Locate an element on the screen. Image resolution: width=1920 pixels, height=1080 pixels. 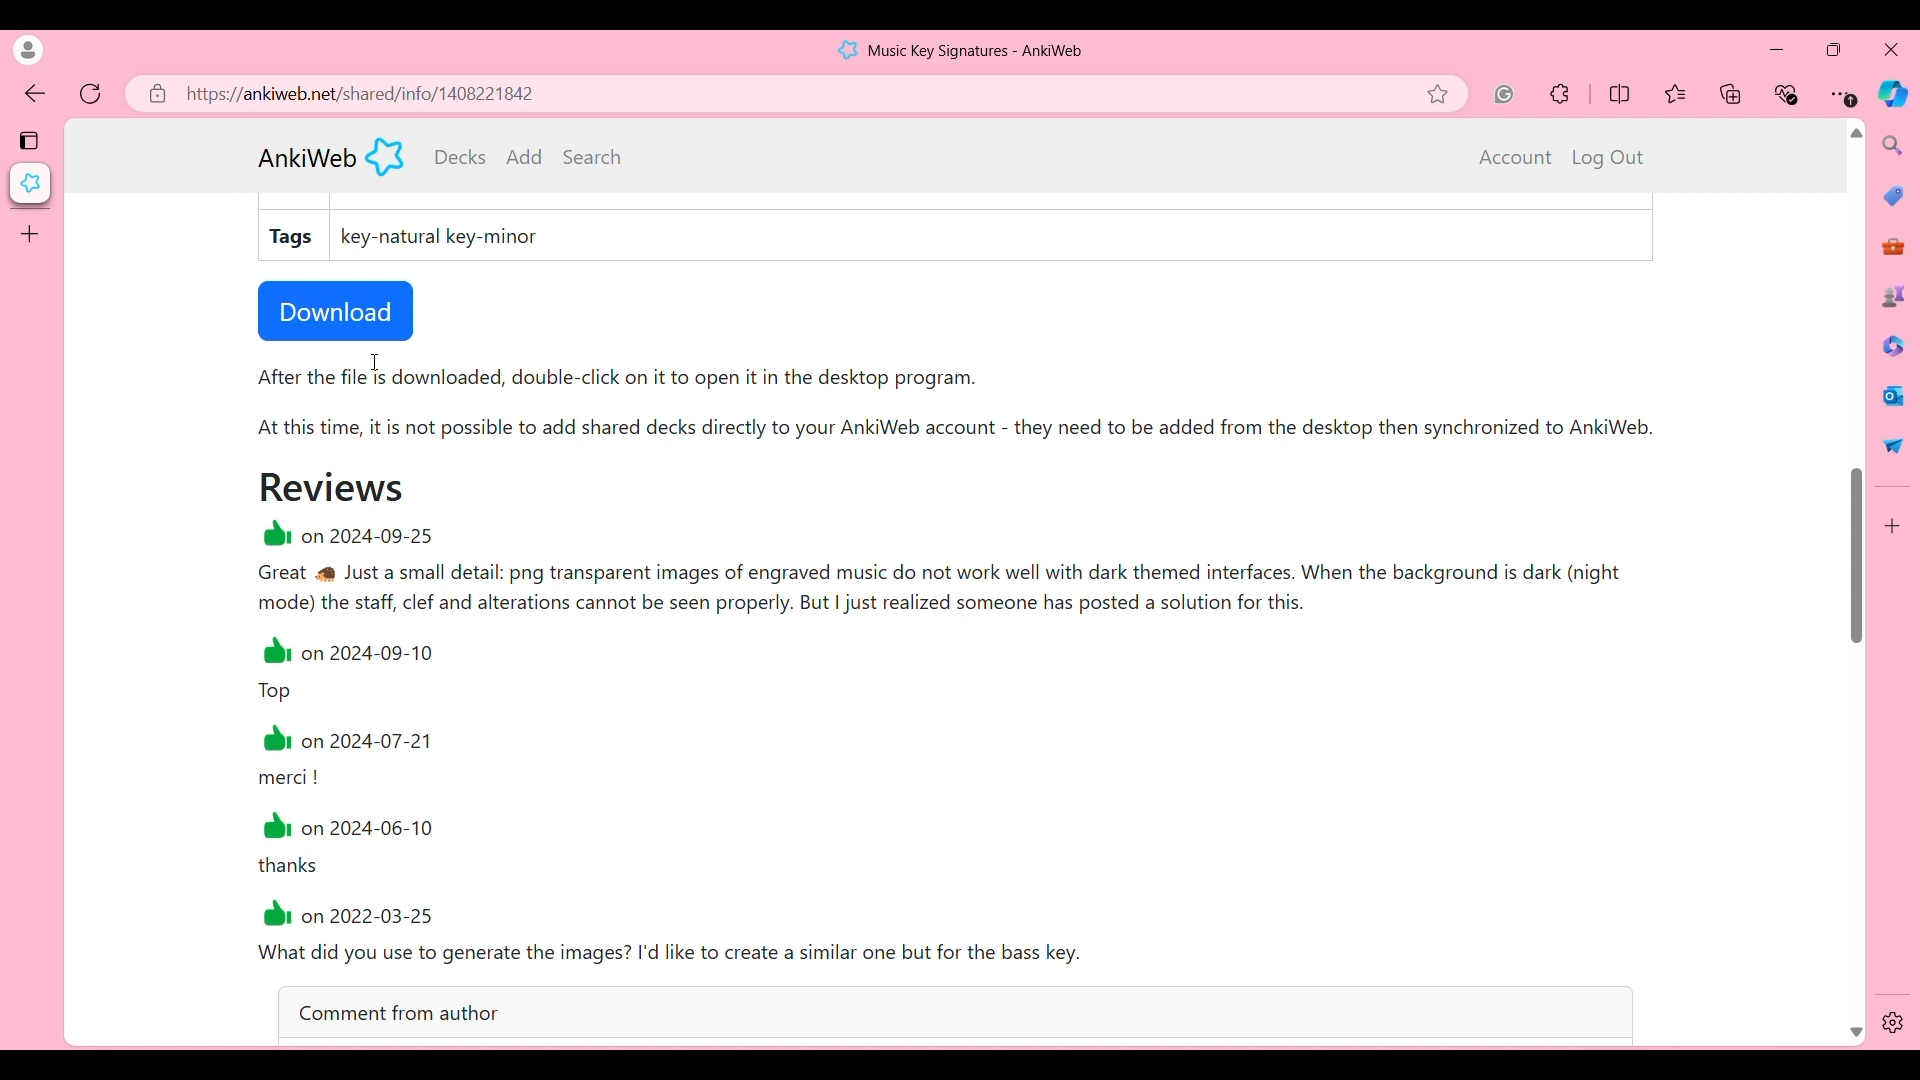
Close browser is located at coordinates (1891, 49).